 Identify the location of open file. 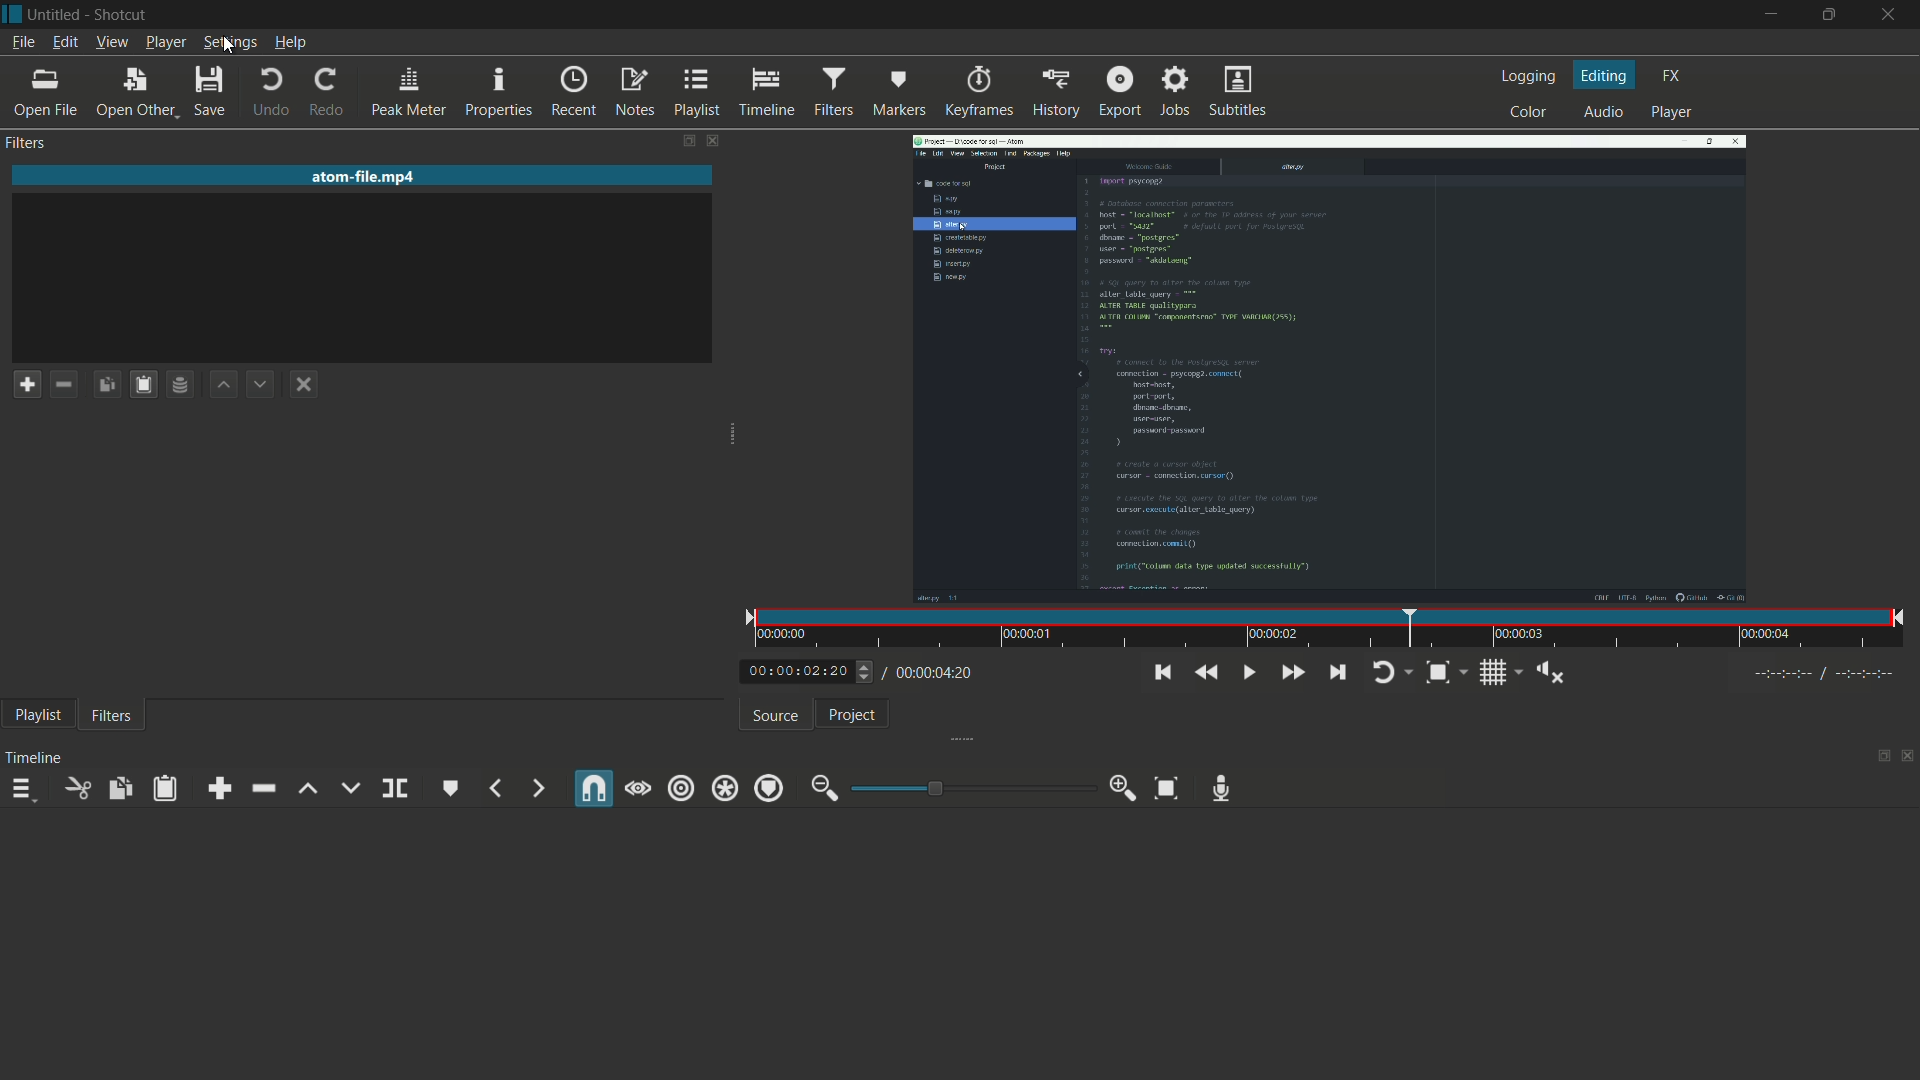
(46, 93).